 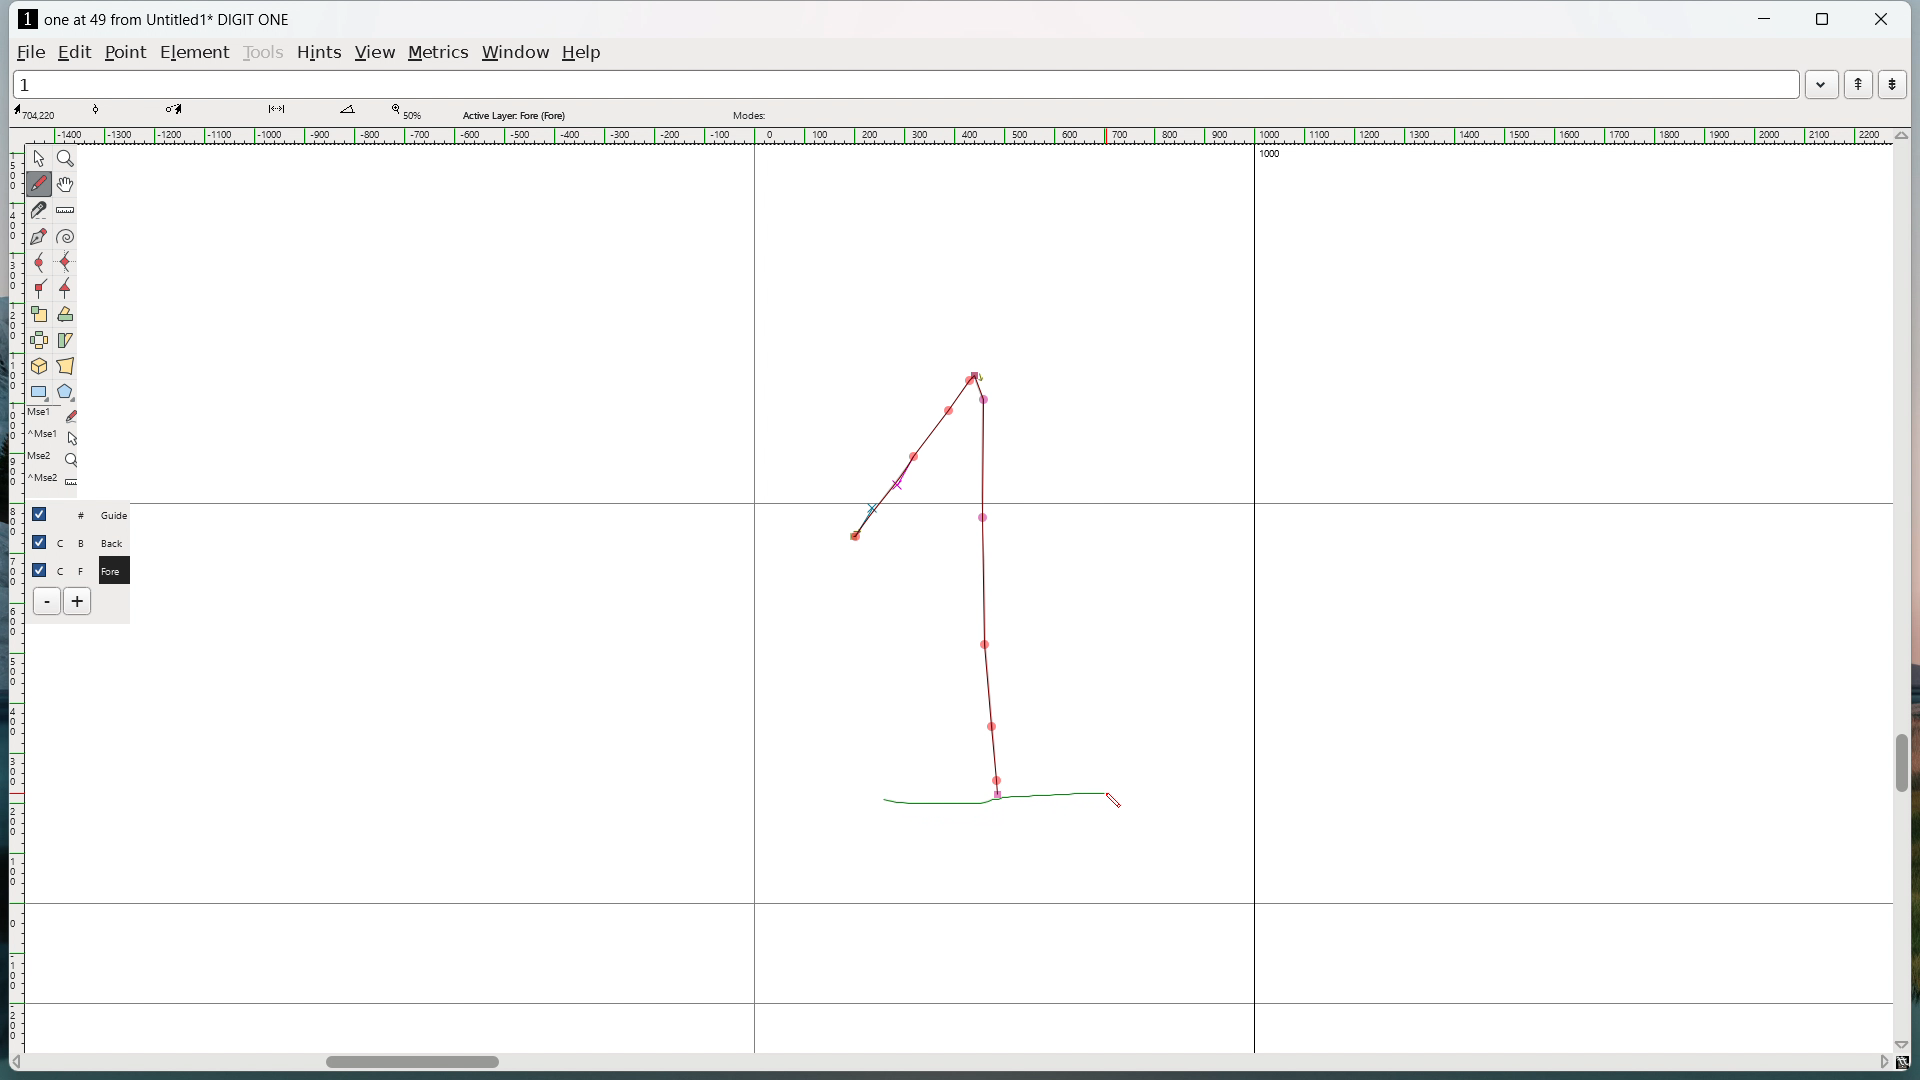 I want to click on cut splines in two, so click(x=40, y=210).